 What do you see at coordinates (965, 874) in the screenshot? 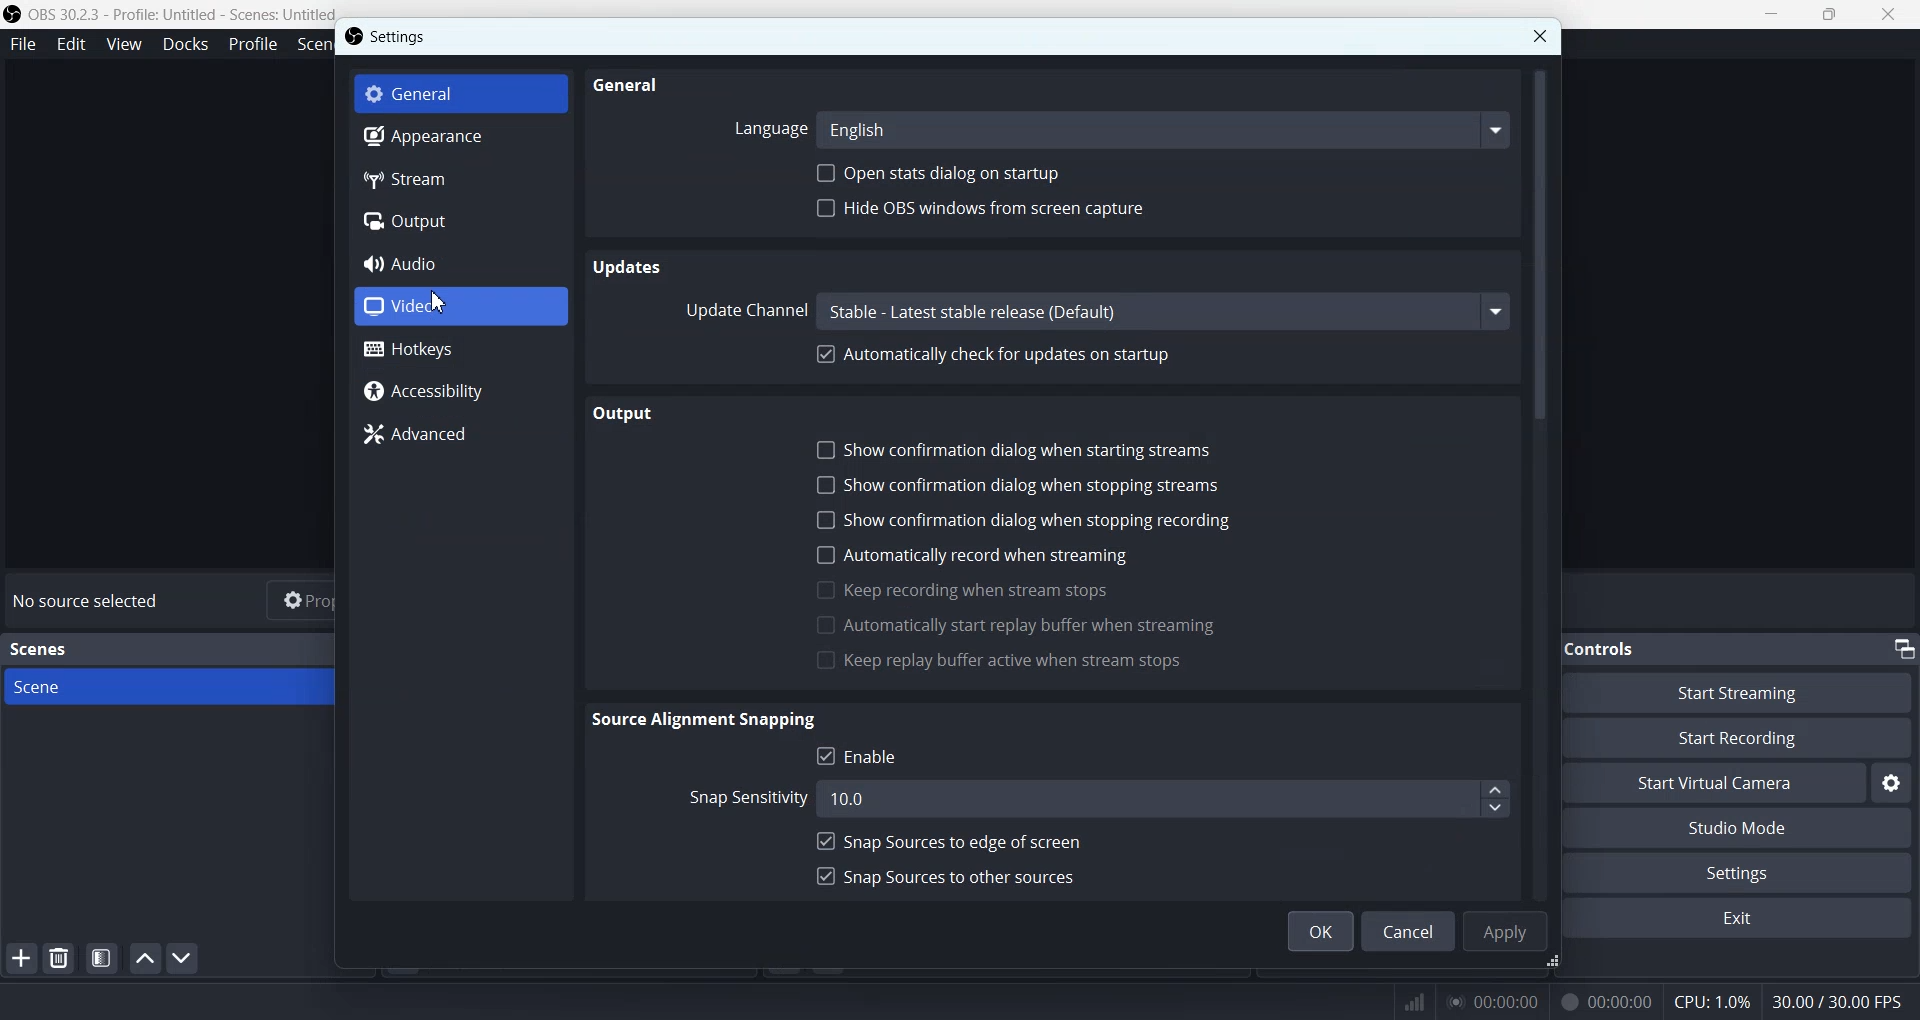
I see `Snap sources to other sources` at bounding box center [965, 874].